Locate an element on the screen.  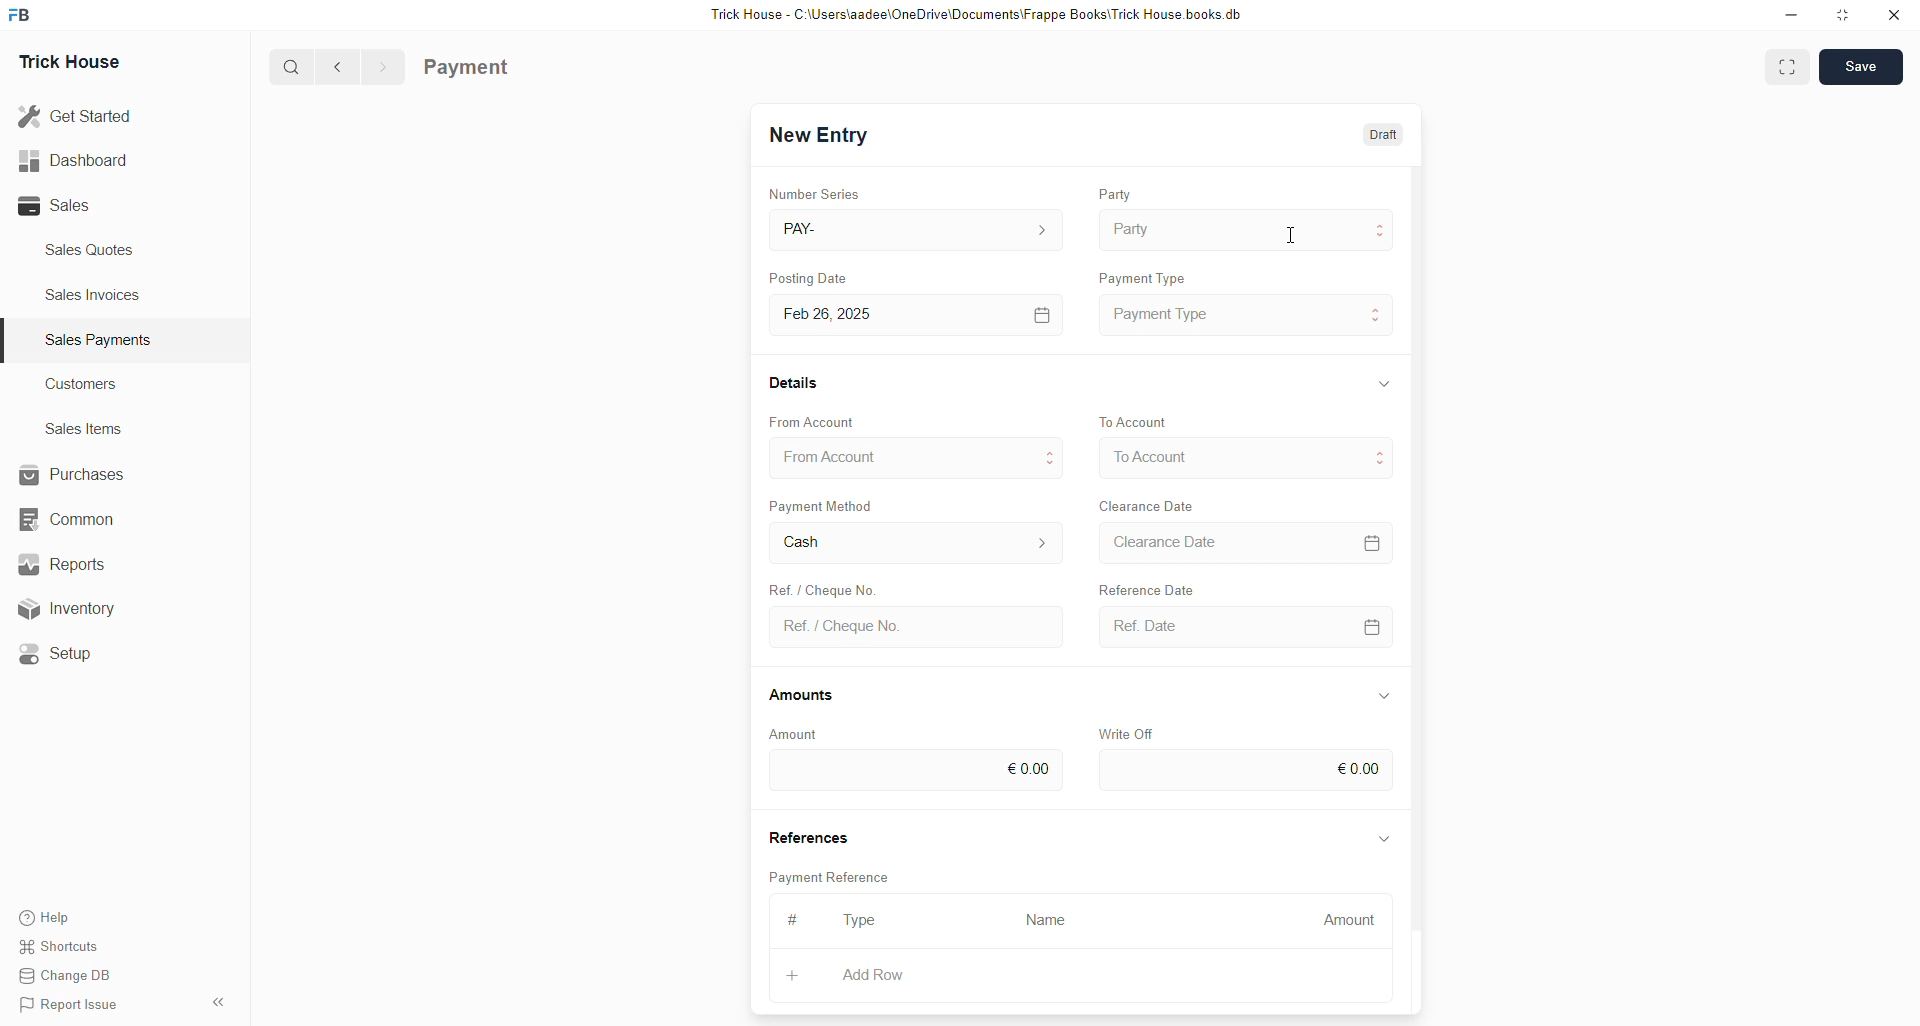
resize is located at coordinates (1844, 15).